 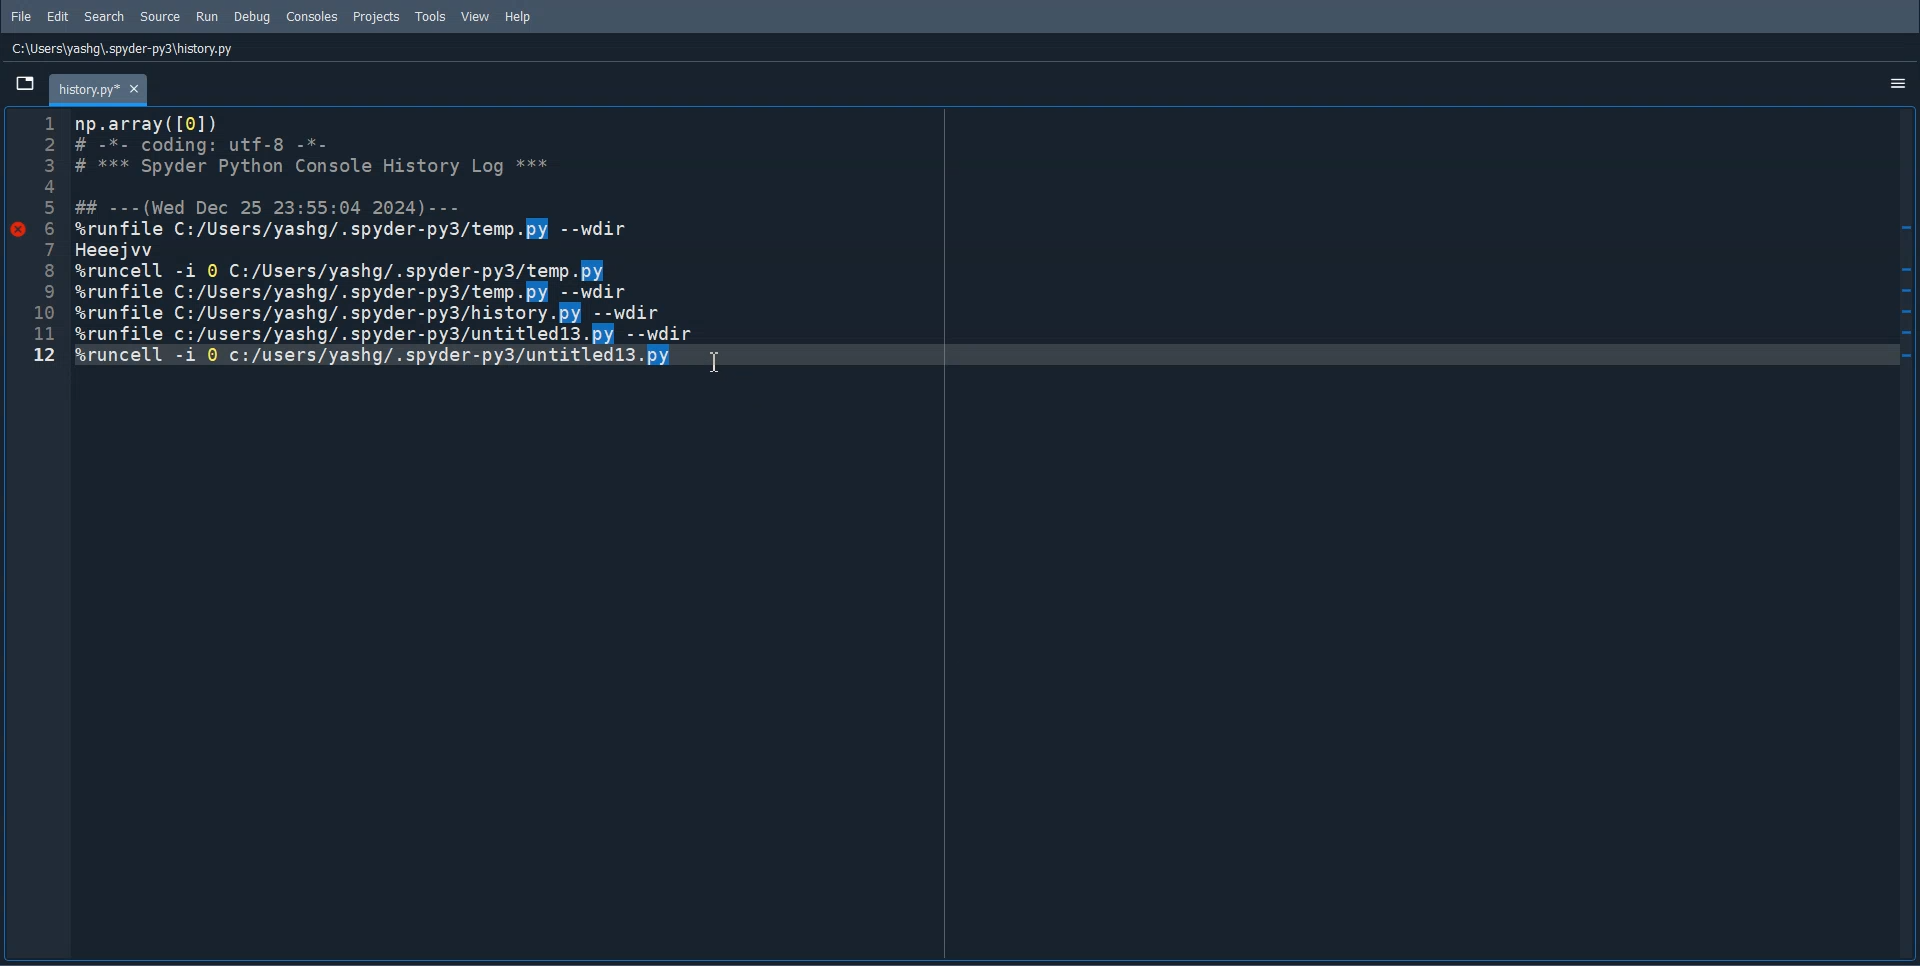 I want to click on Tools, so click(x=431, y=16).